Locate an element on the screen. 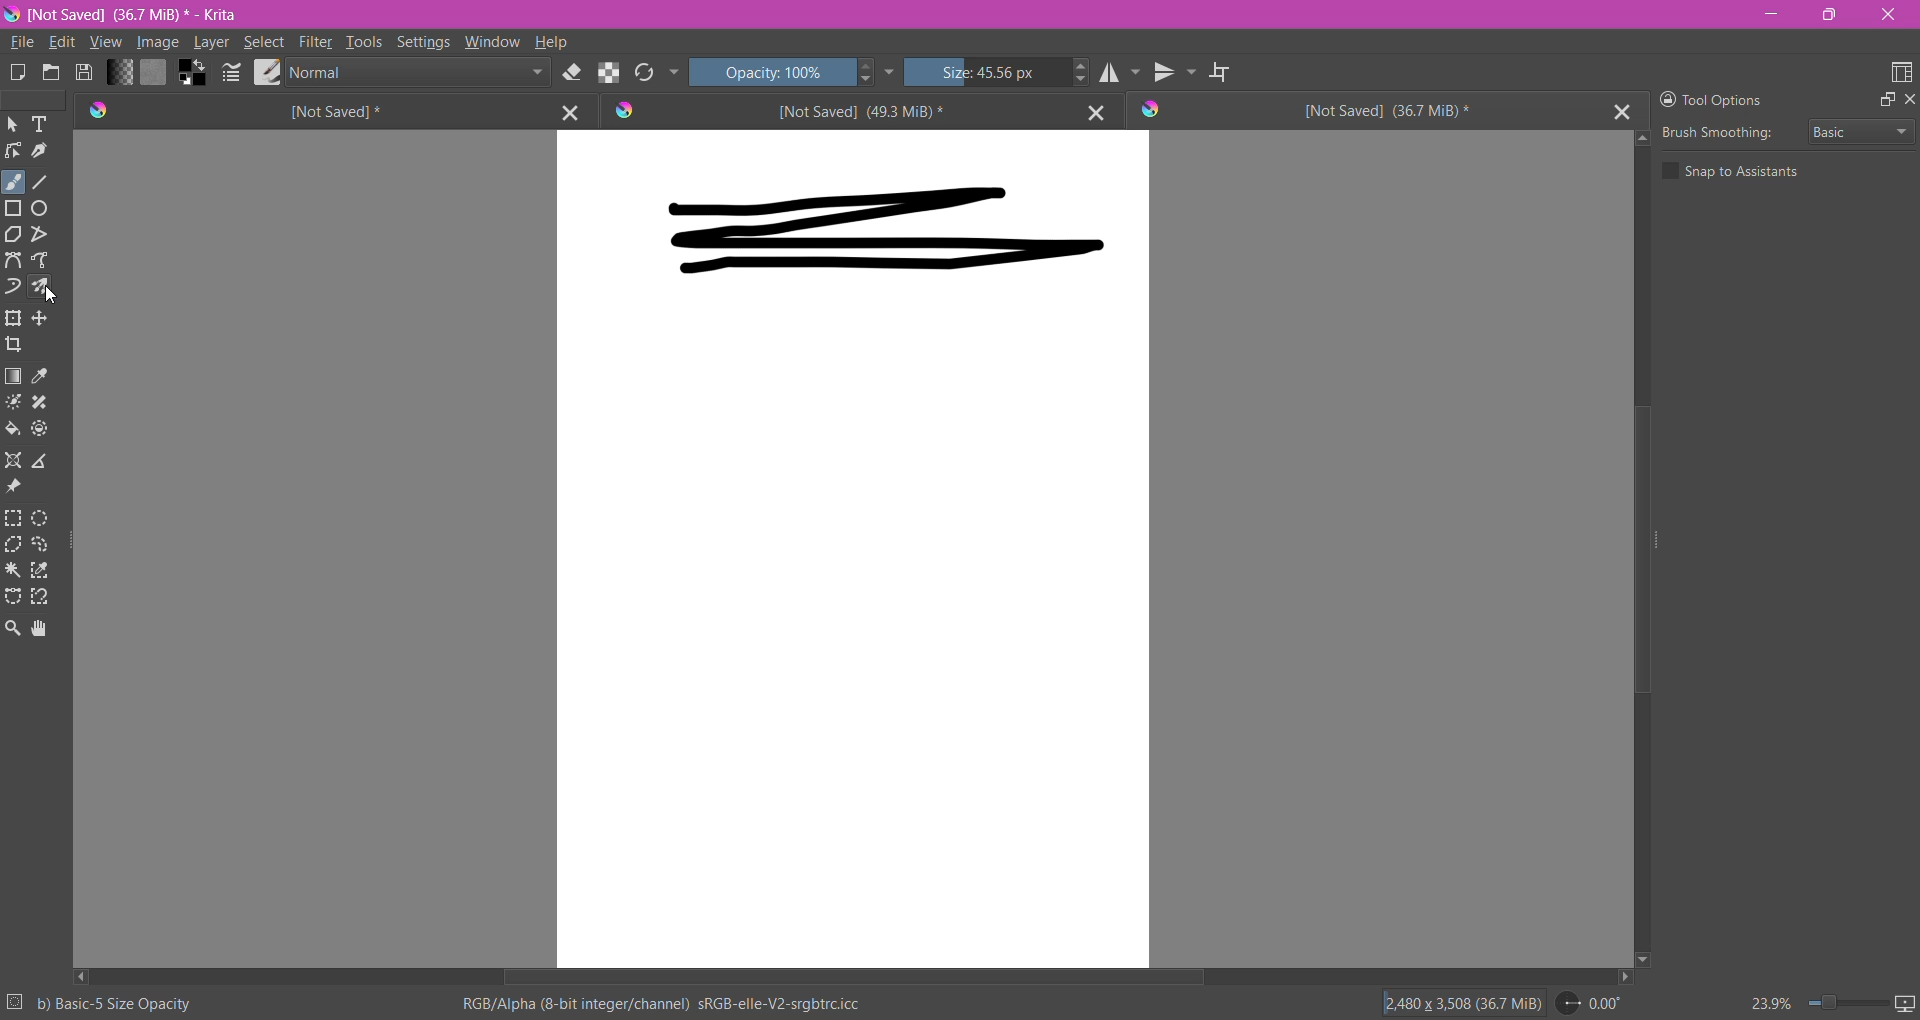 This screenshot has width=1920, height=1020. Assistant Tool  is located at coordinates (14, 460).